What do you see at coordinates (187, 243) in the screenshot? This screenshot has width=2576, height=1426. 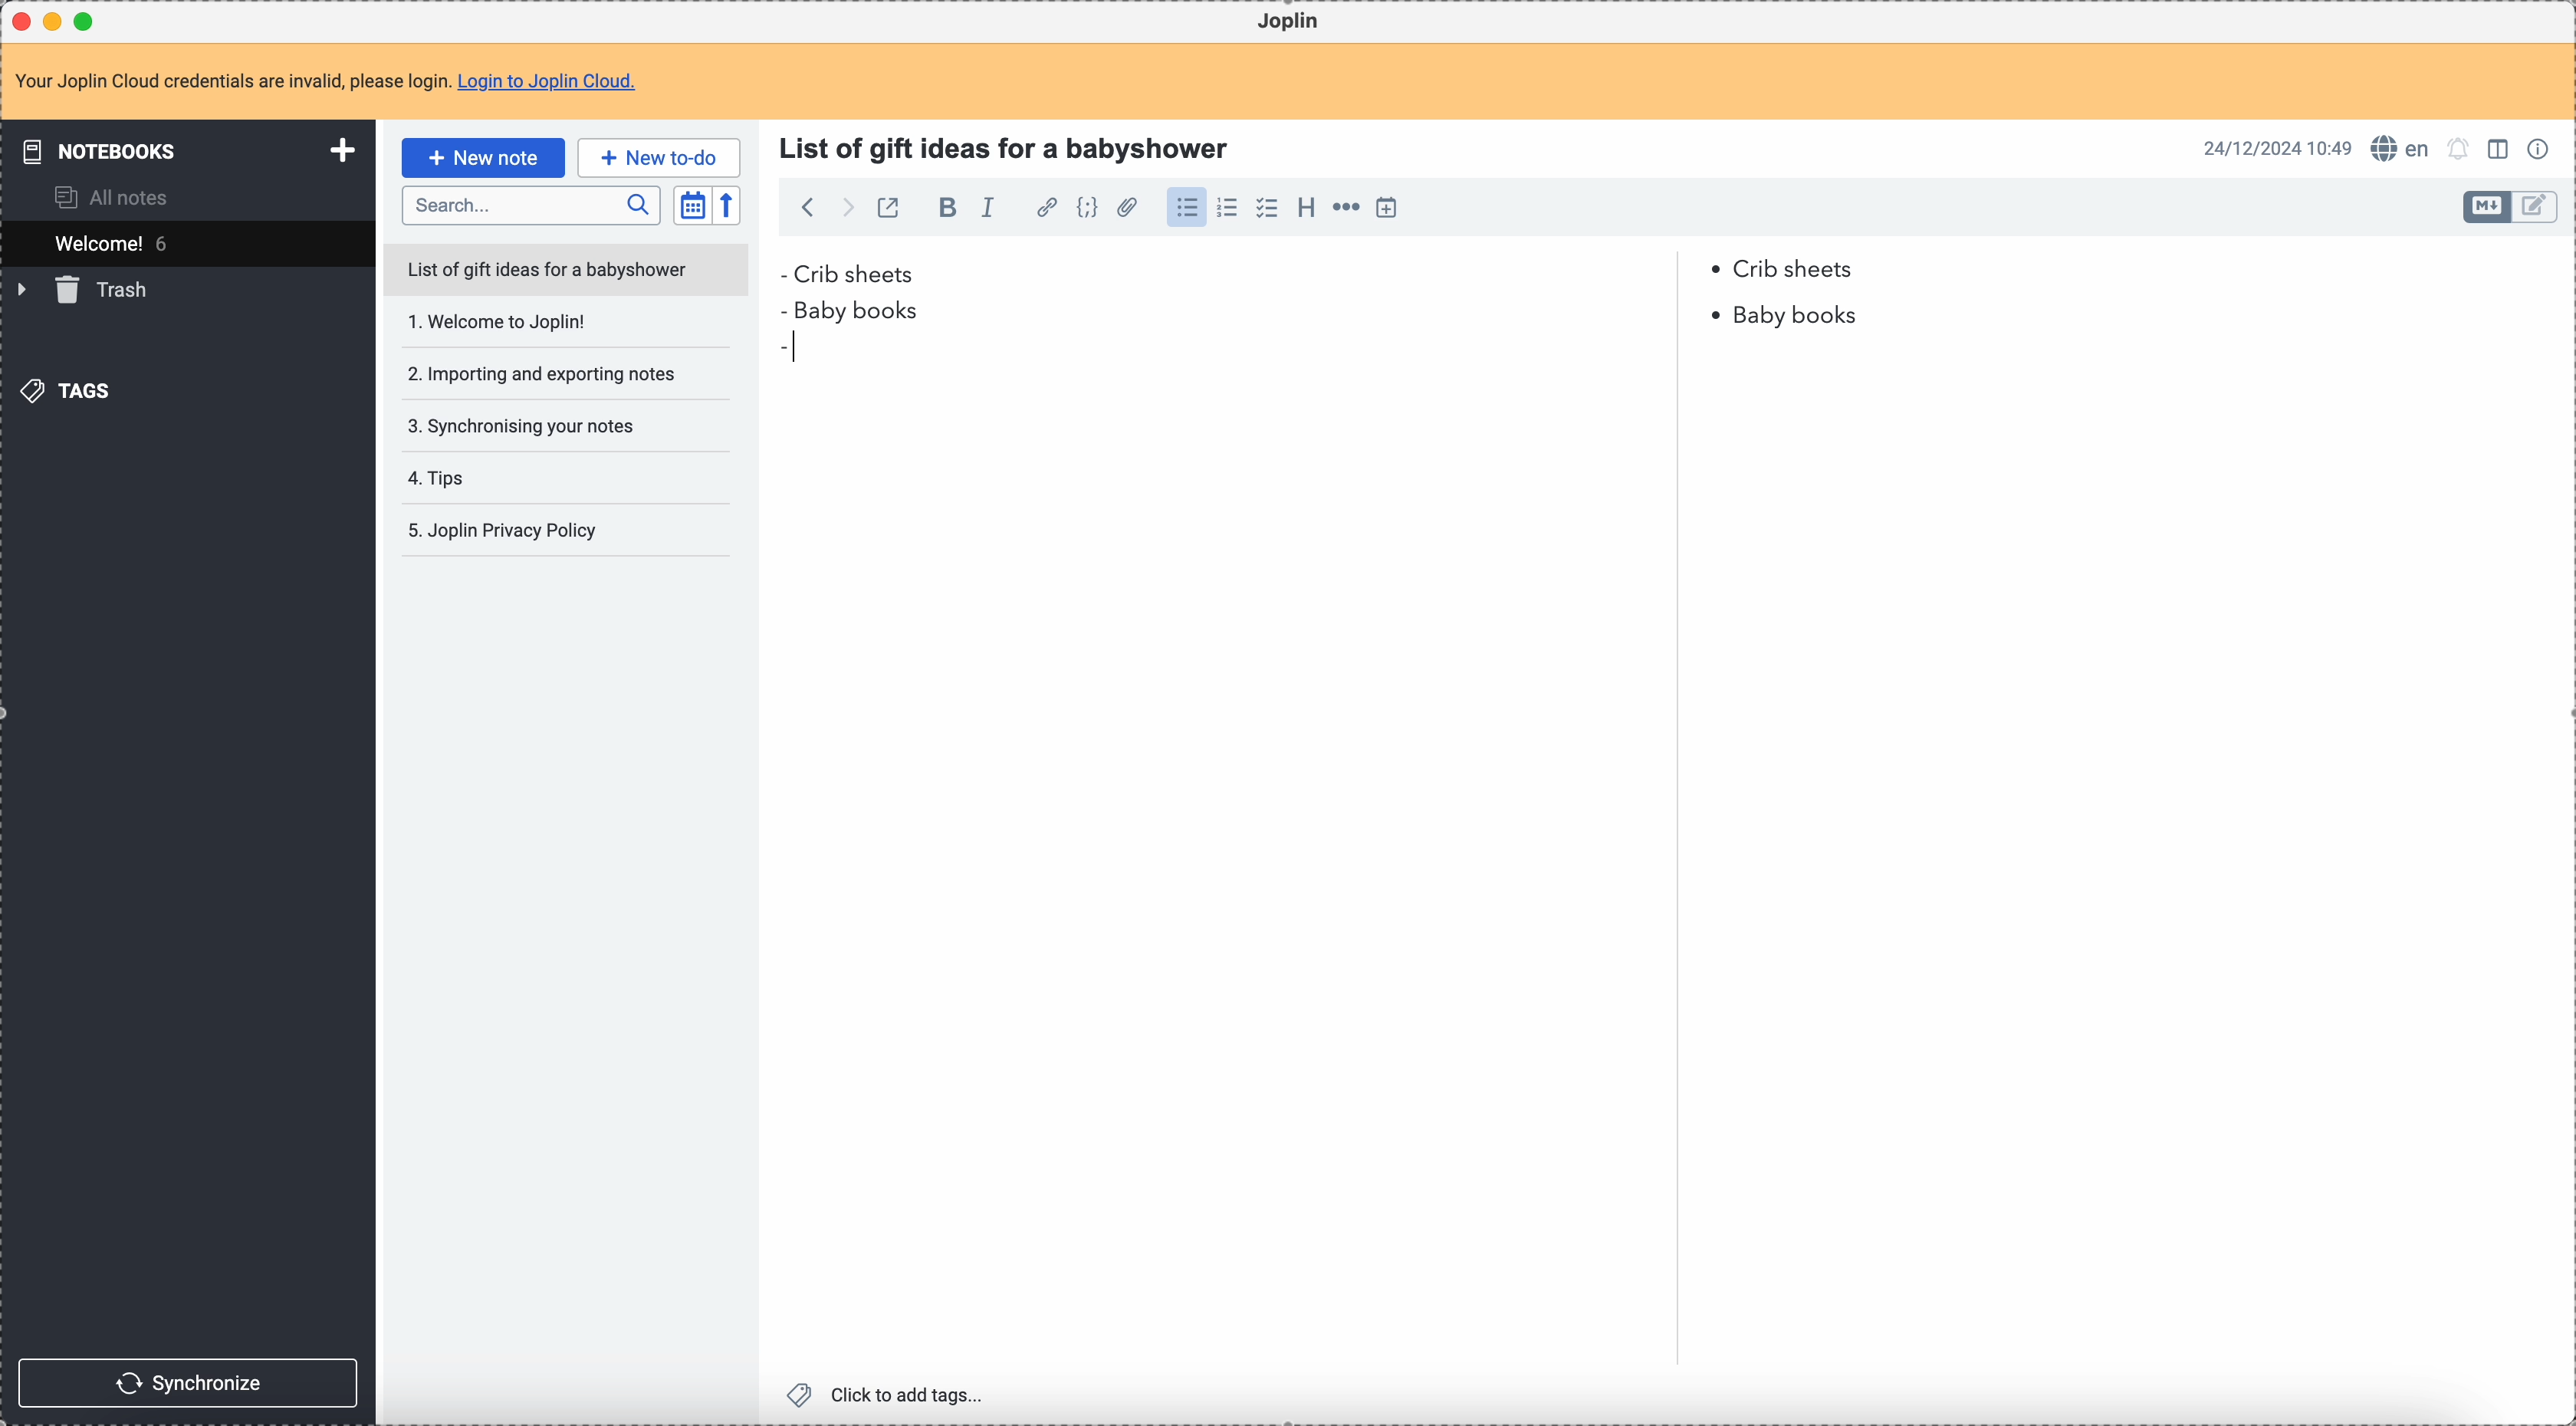 I see `welcome` at bounding box center [187, 243].